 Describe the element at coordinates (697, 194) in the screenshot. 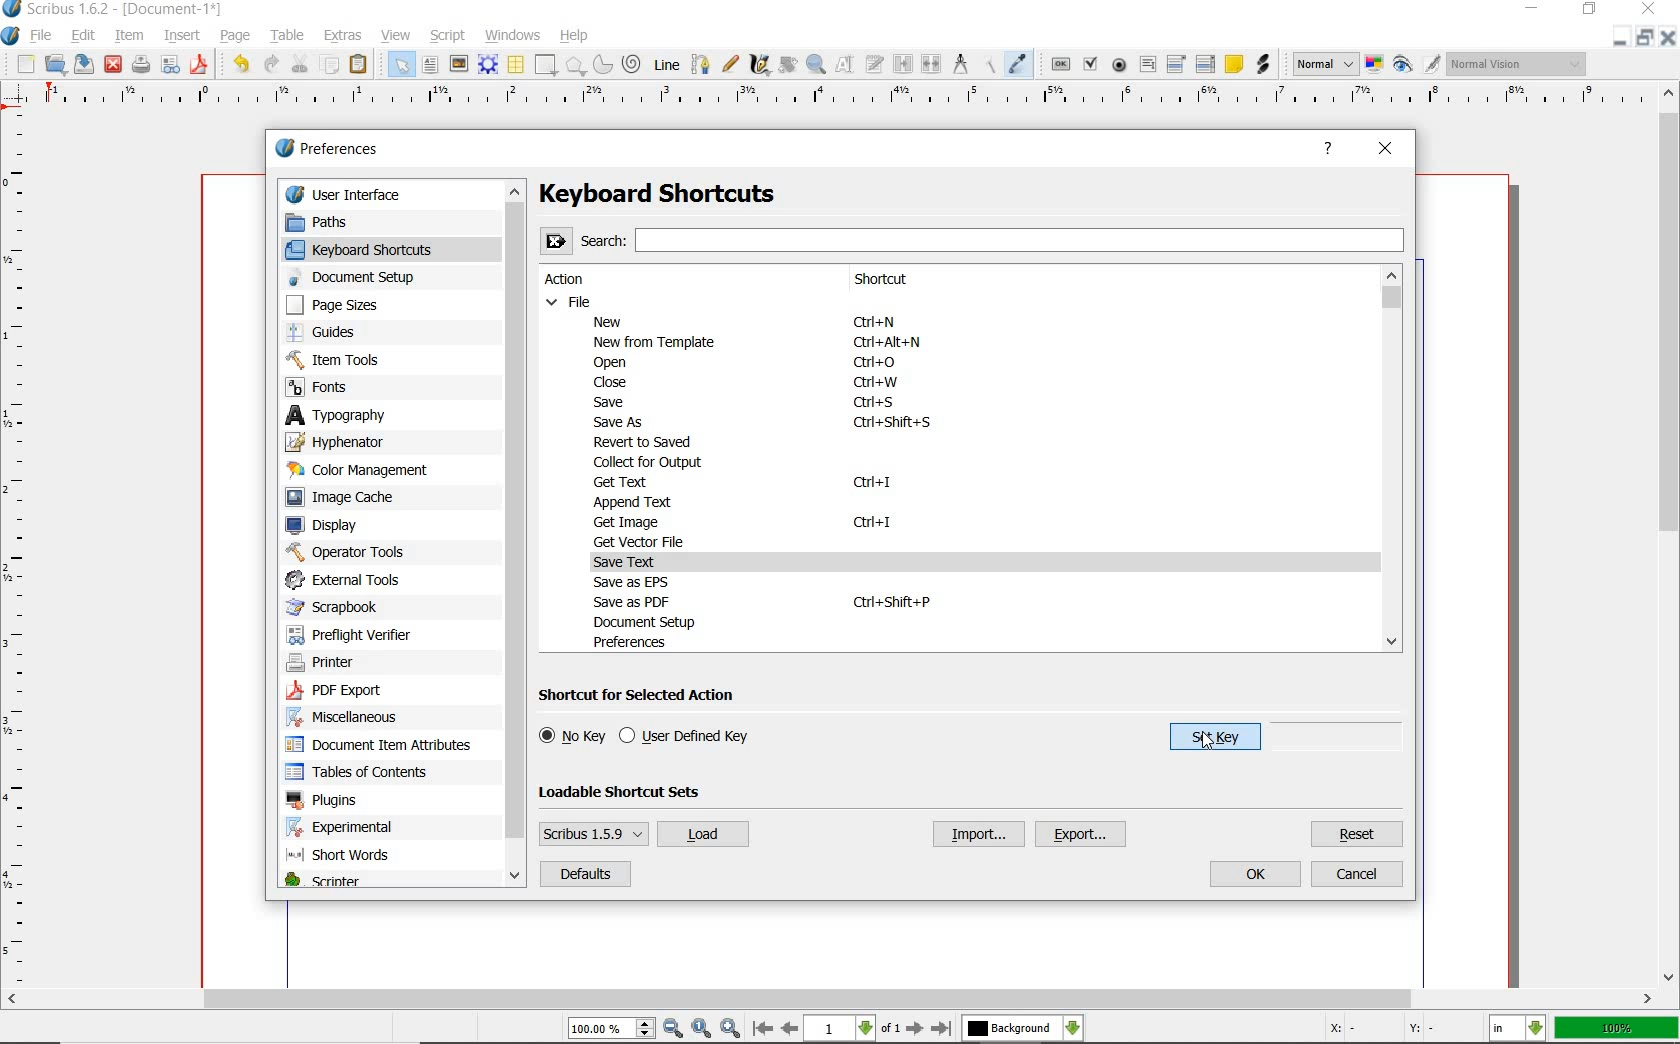

I see `Keyboard Shortcuts` at that location.